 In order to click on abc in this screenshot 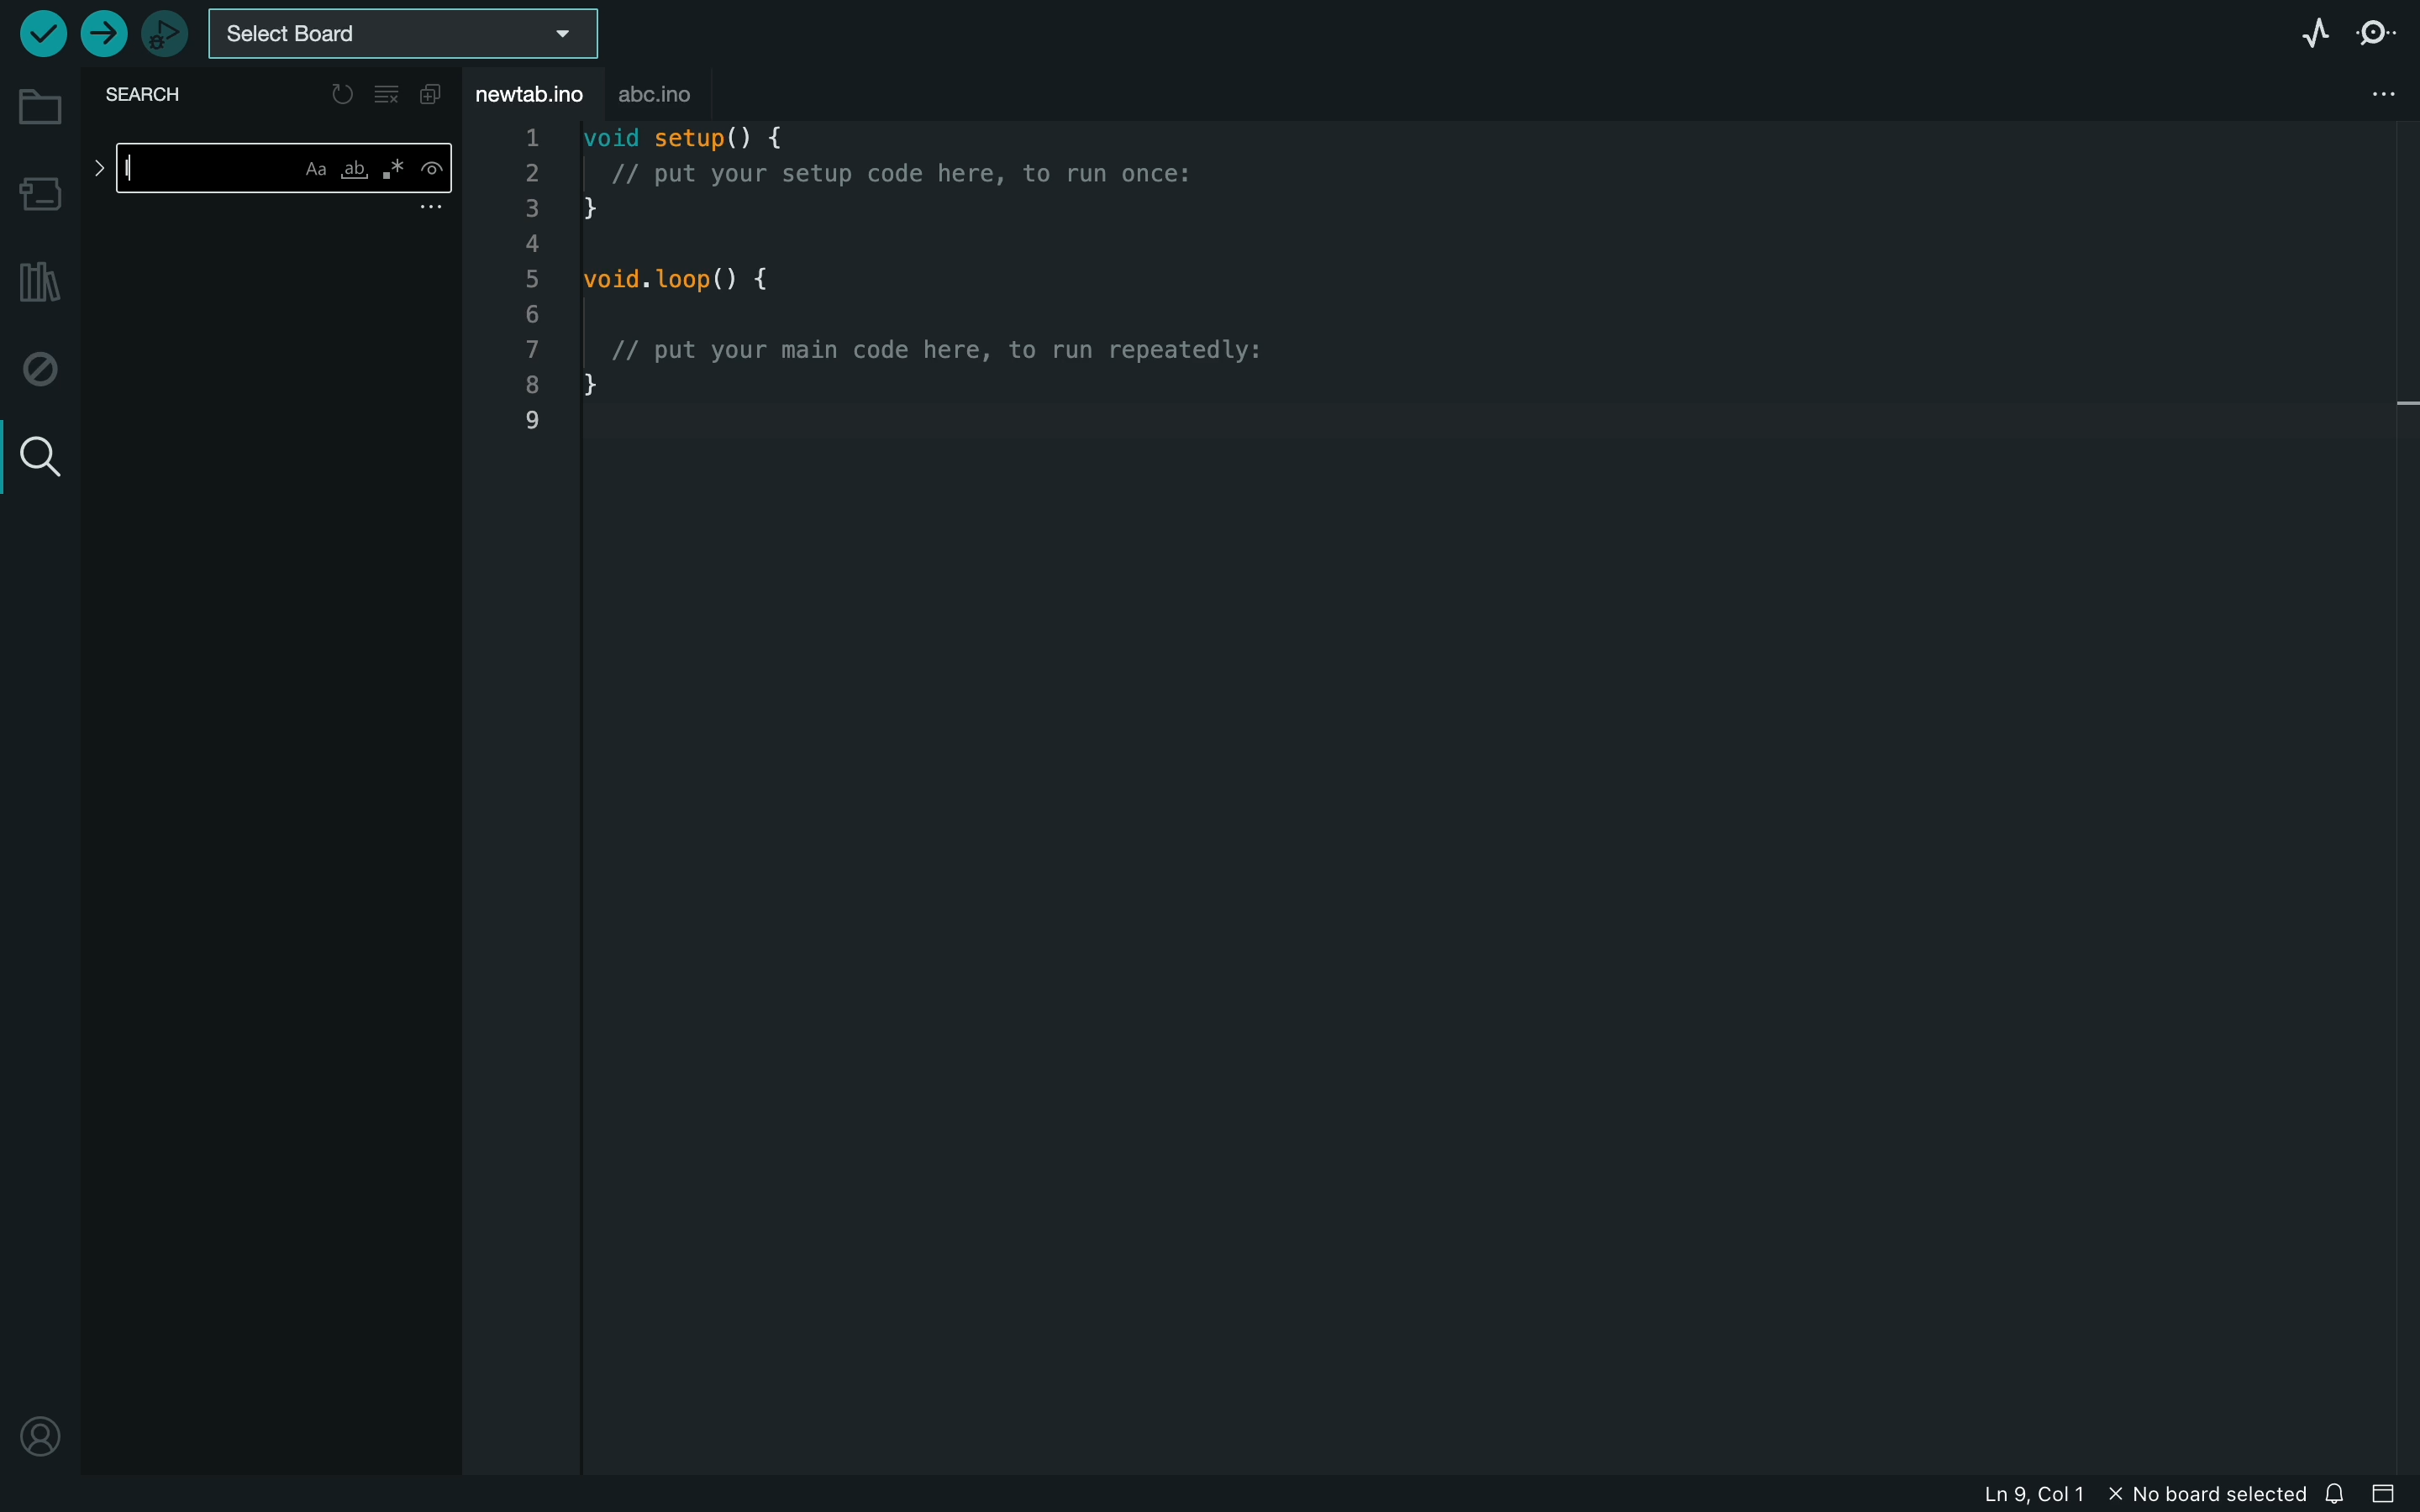, I will do `click(670, 95)`.